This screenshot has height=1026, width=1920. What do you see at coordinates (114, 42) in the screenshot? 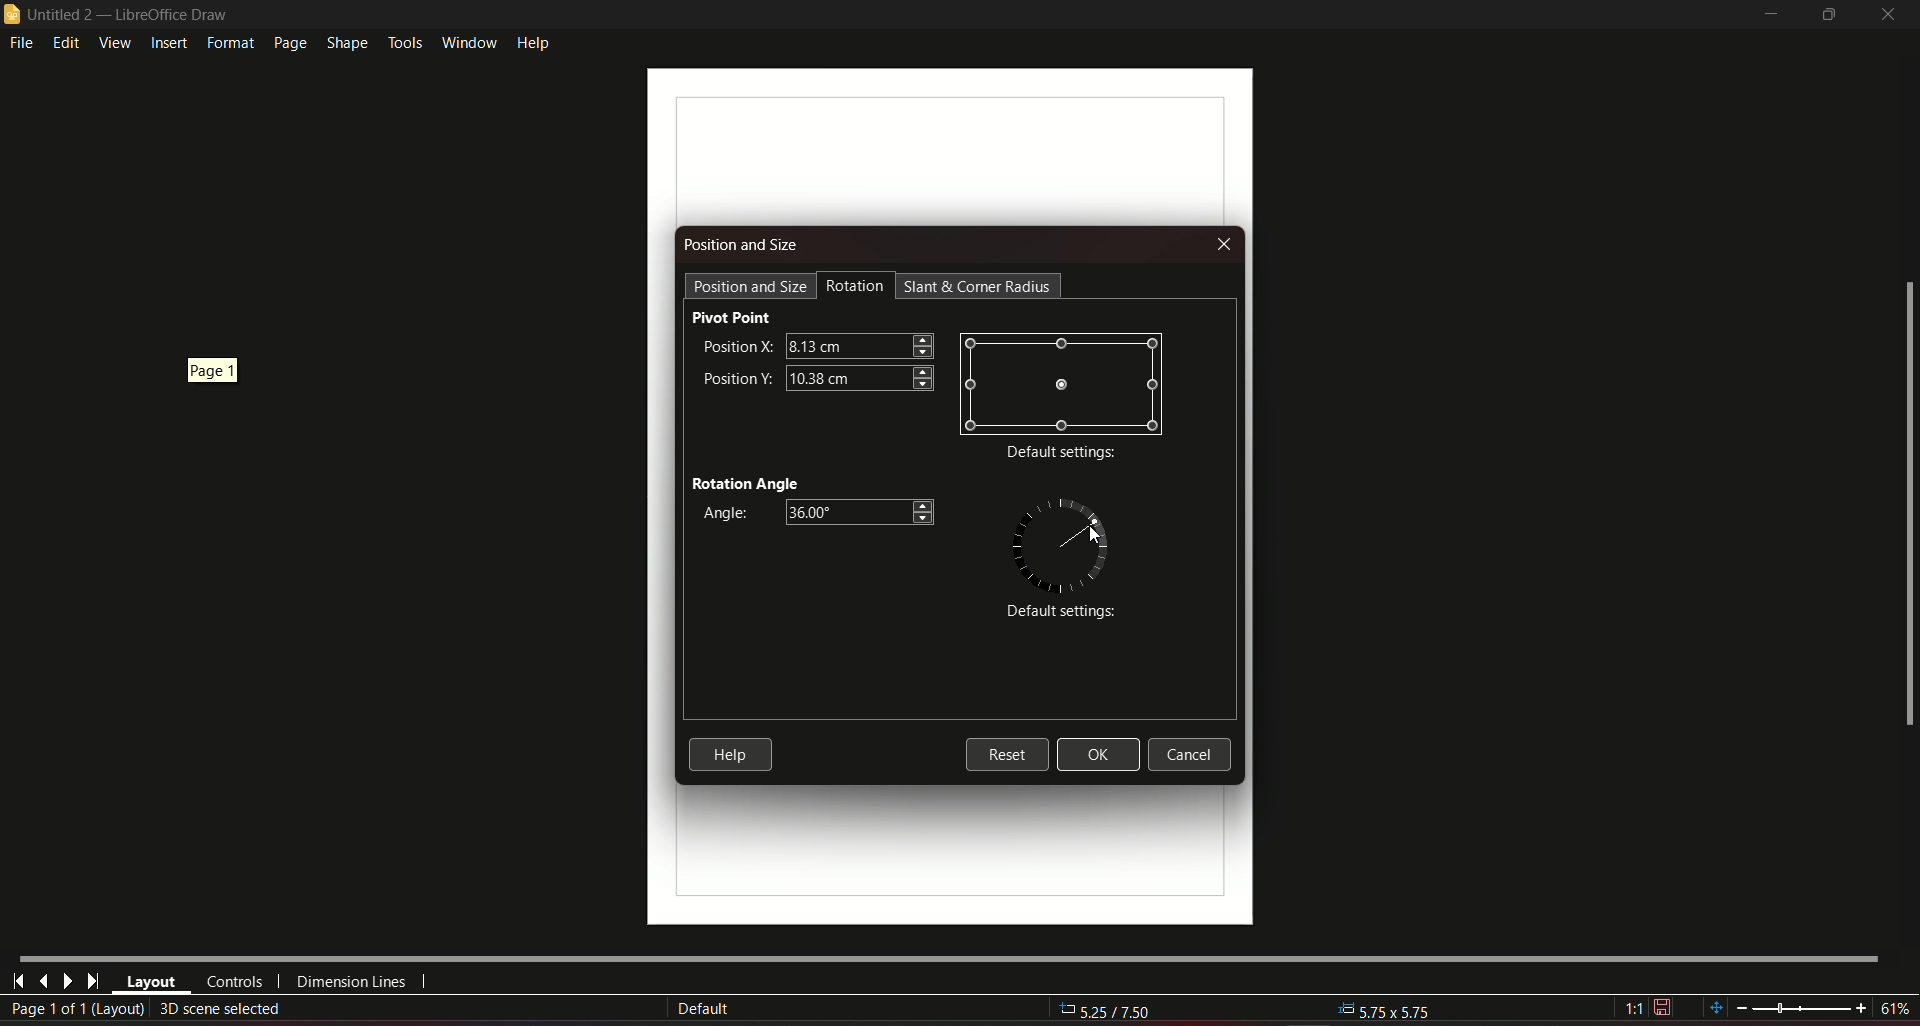
I see `view` at bounding box center [114, 42].